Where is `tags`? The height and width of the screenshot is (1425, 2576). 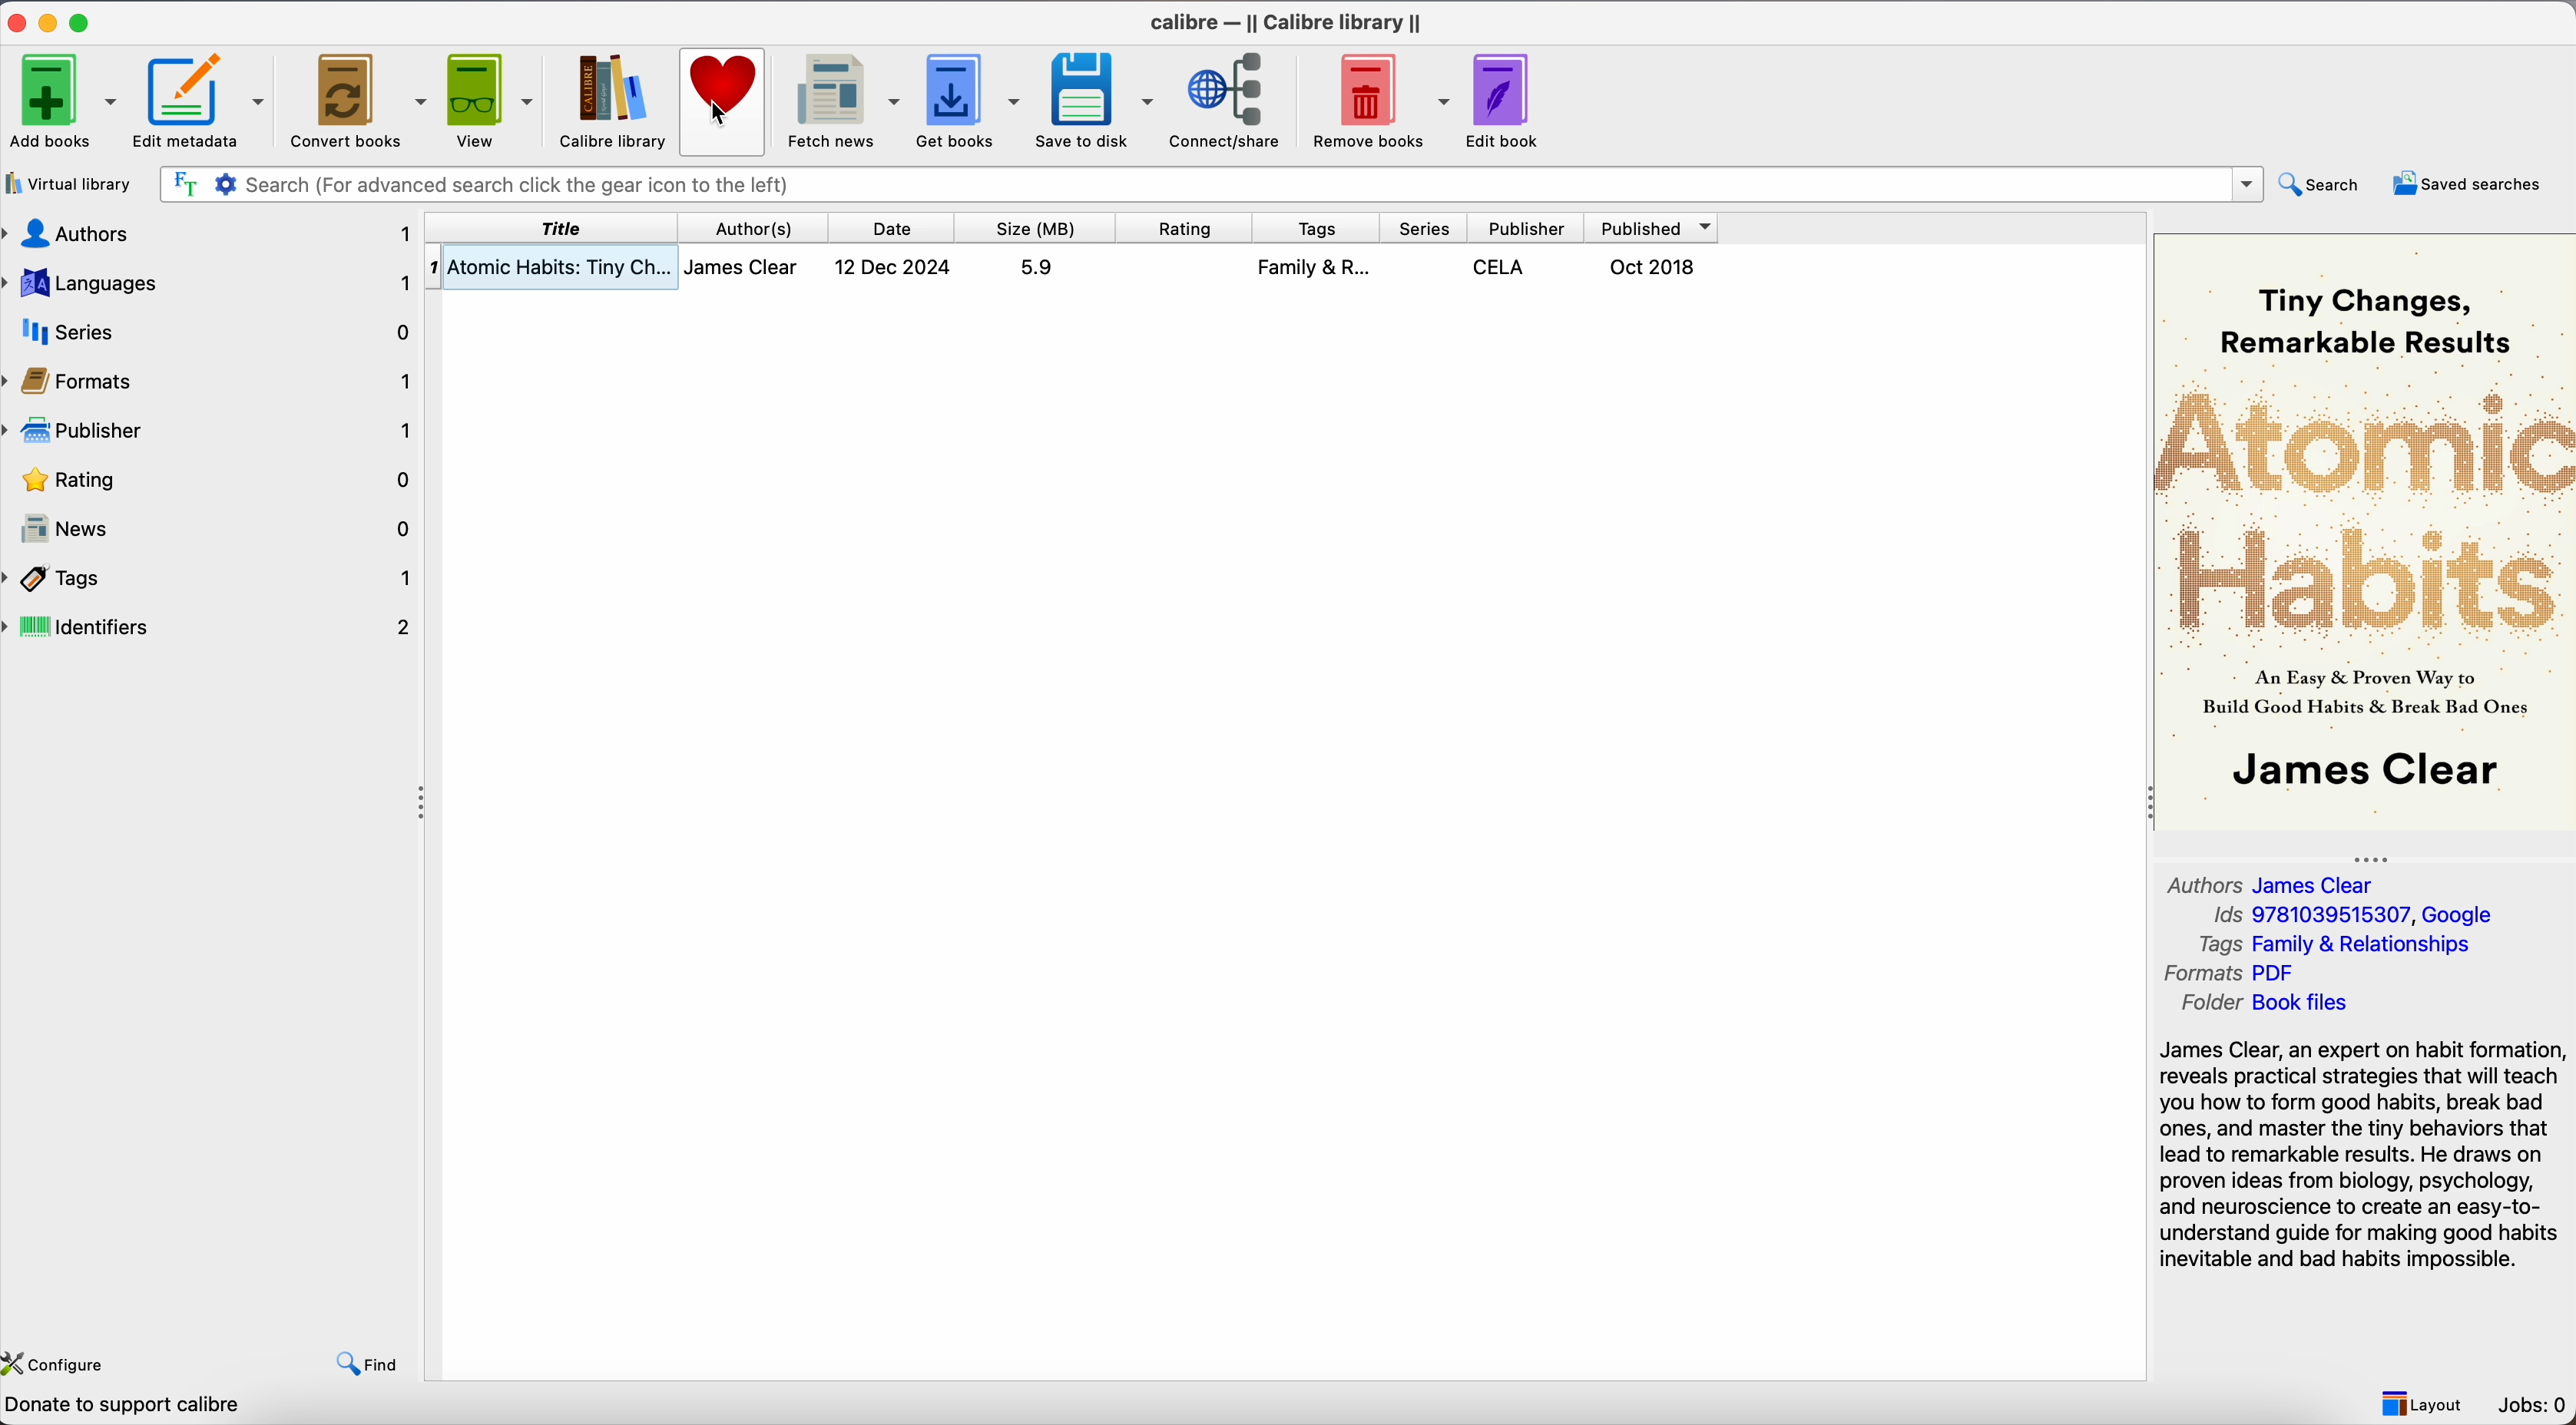 tags is located at coordinates (213, 578).